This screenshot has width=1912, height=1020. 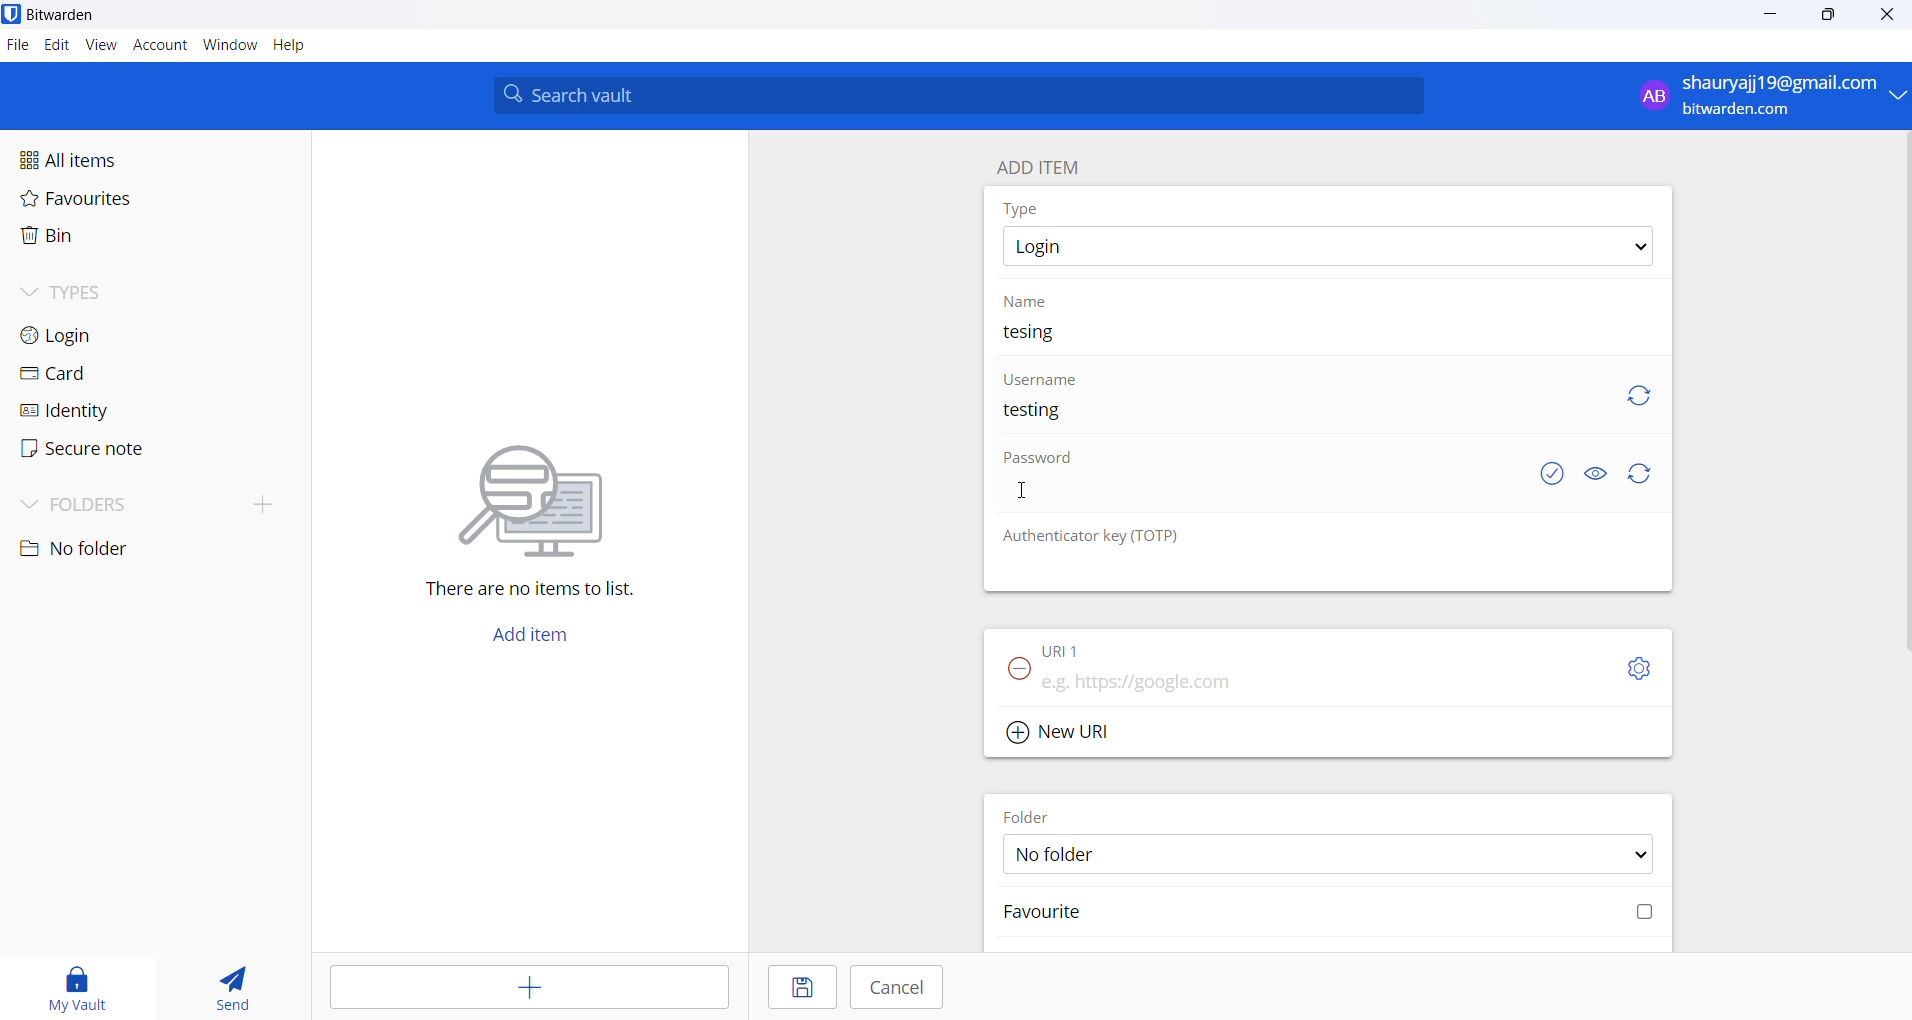 I want to click on Username text box, so click(x=1289, y=419).